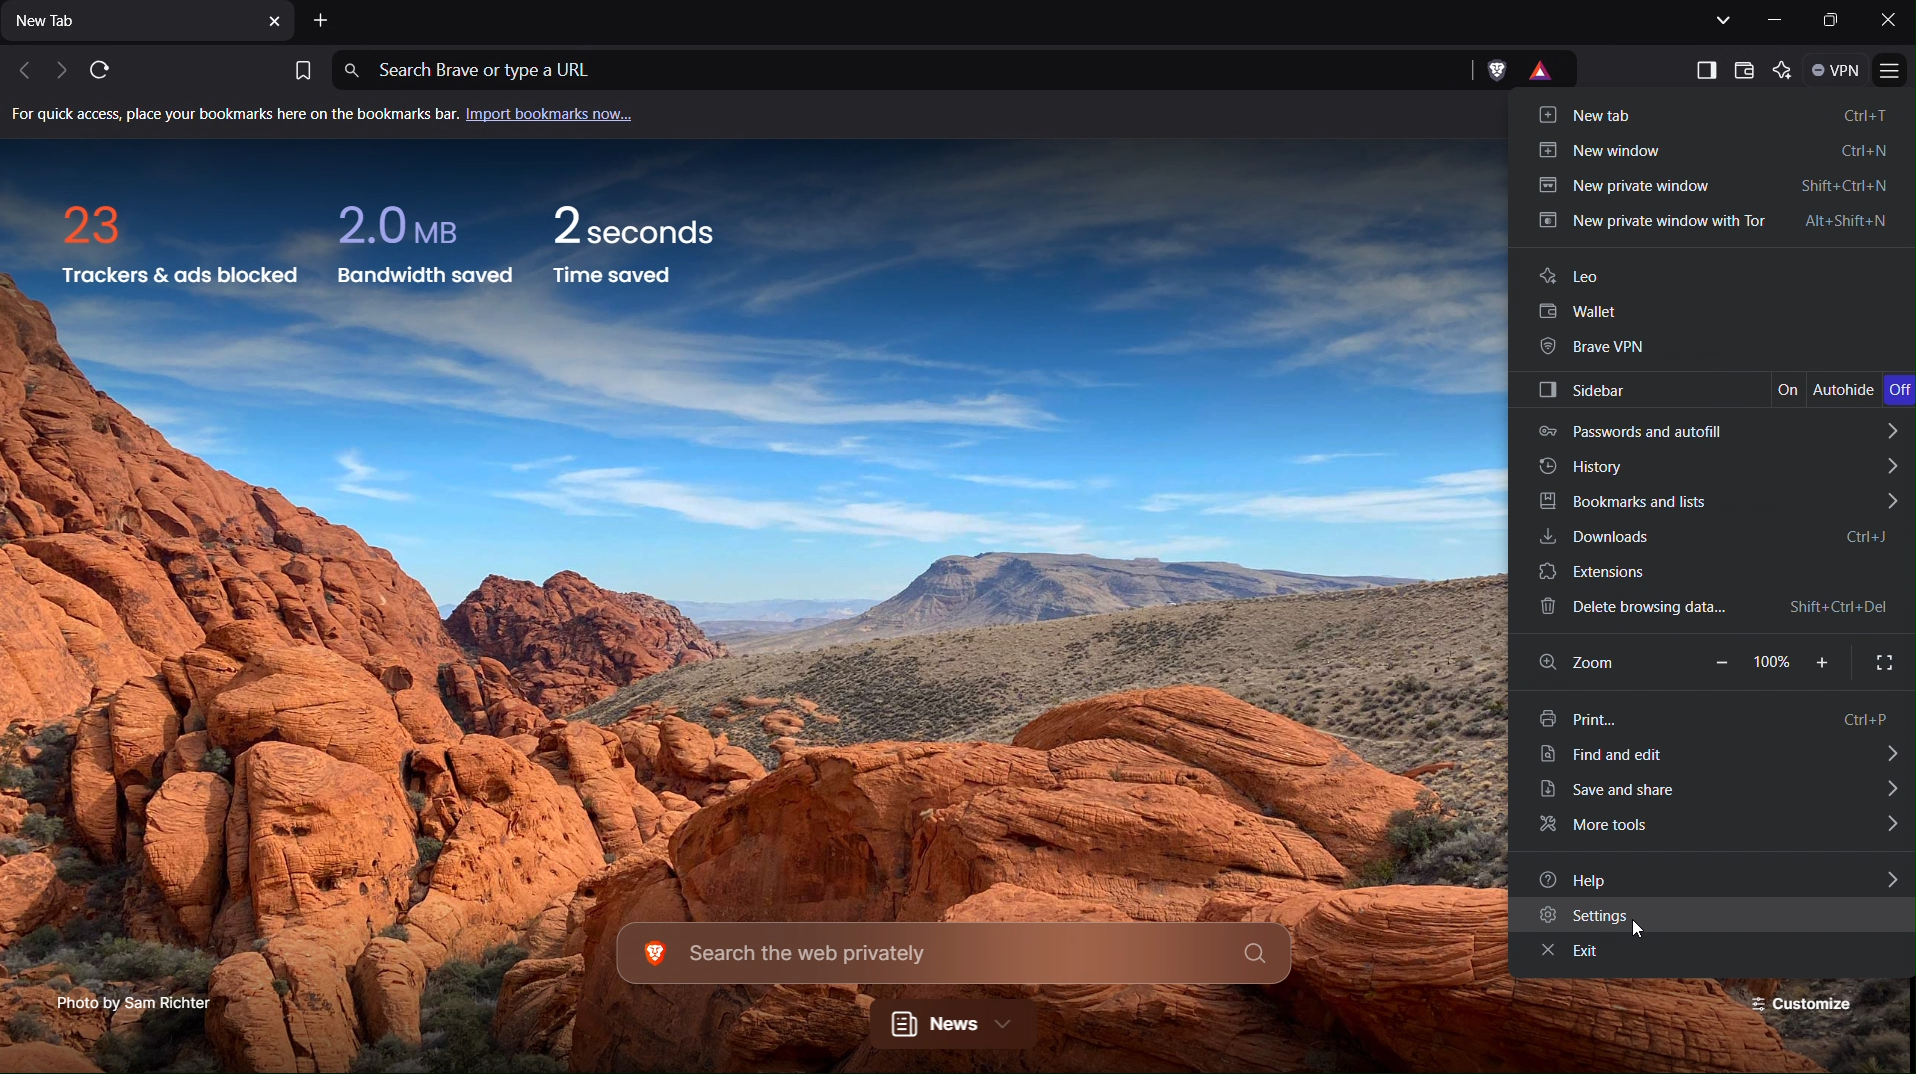  What do you see at coordinates (1710, 350) in the screenshot?
I see `Brave VPN` at bounding box center [1710, 350].